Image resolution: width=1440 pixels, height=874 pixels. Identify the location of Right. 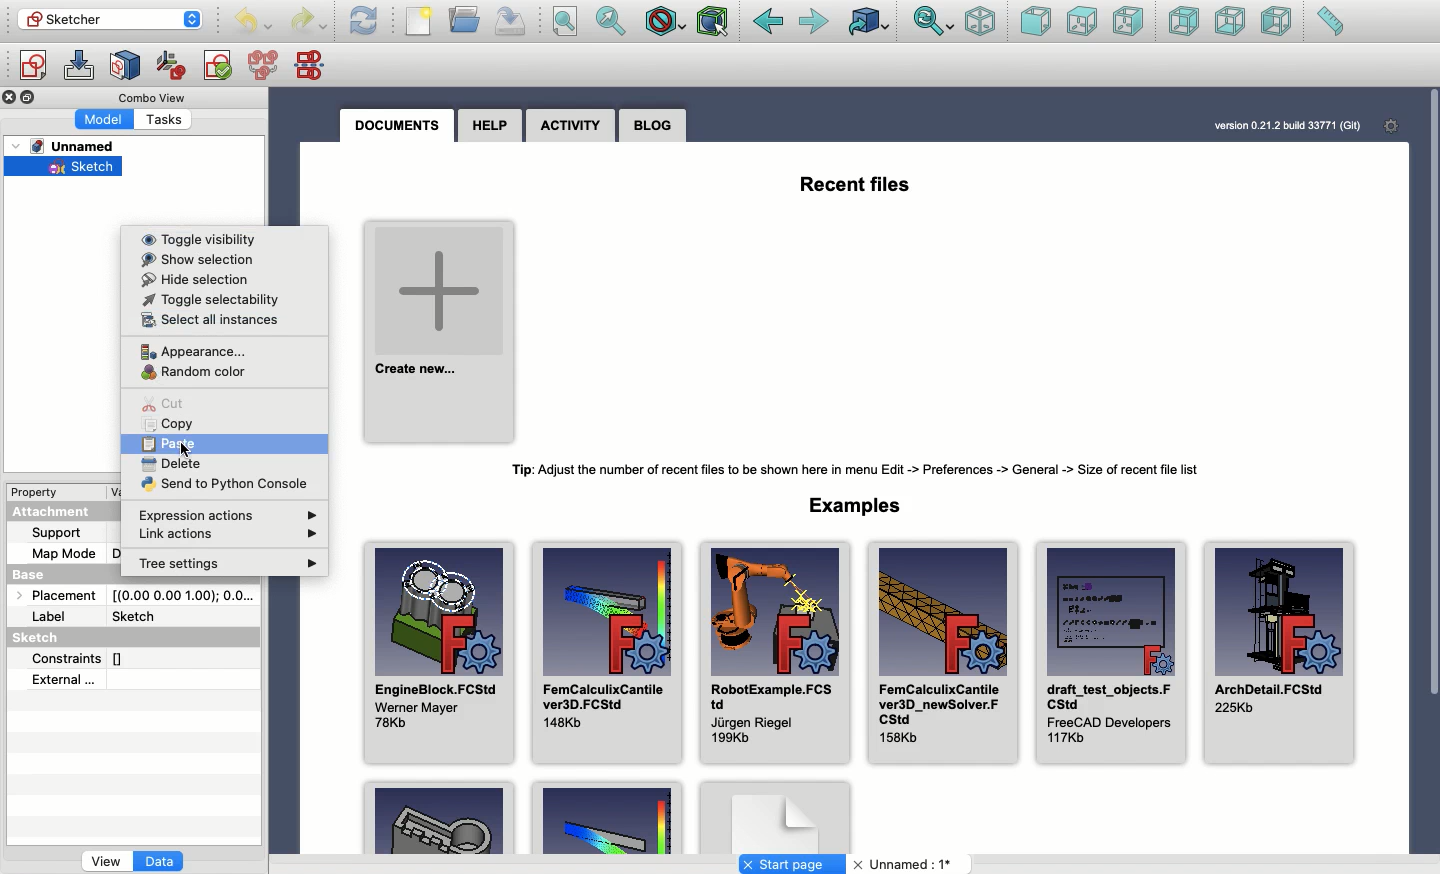
(1127, 21).